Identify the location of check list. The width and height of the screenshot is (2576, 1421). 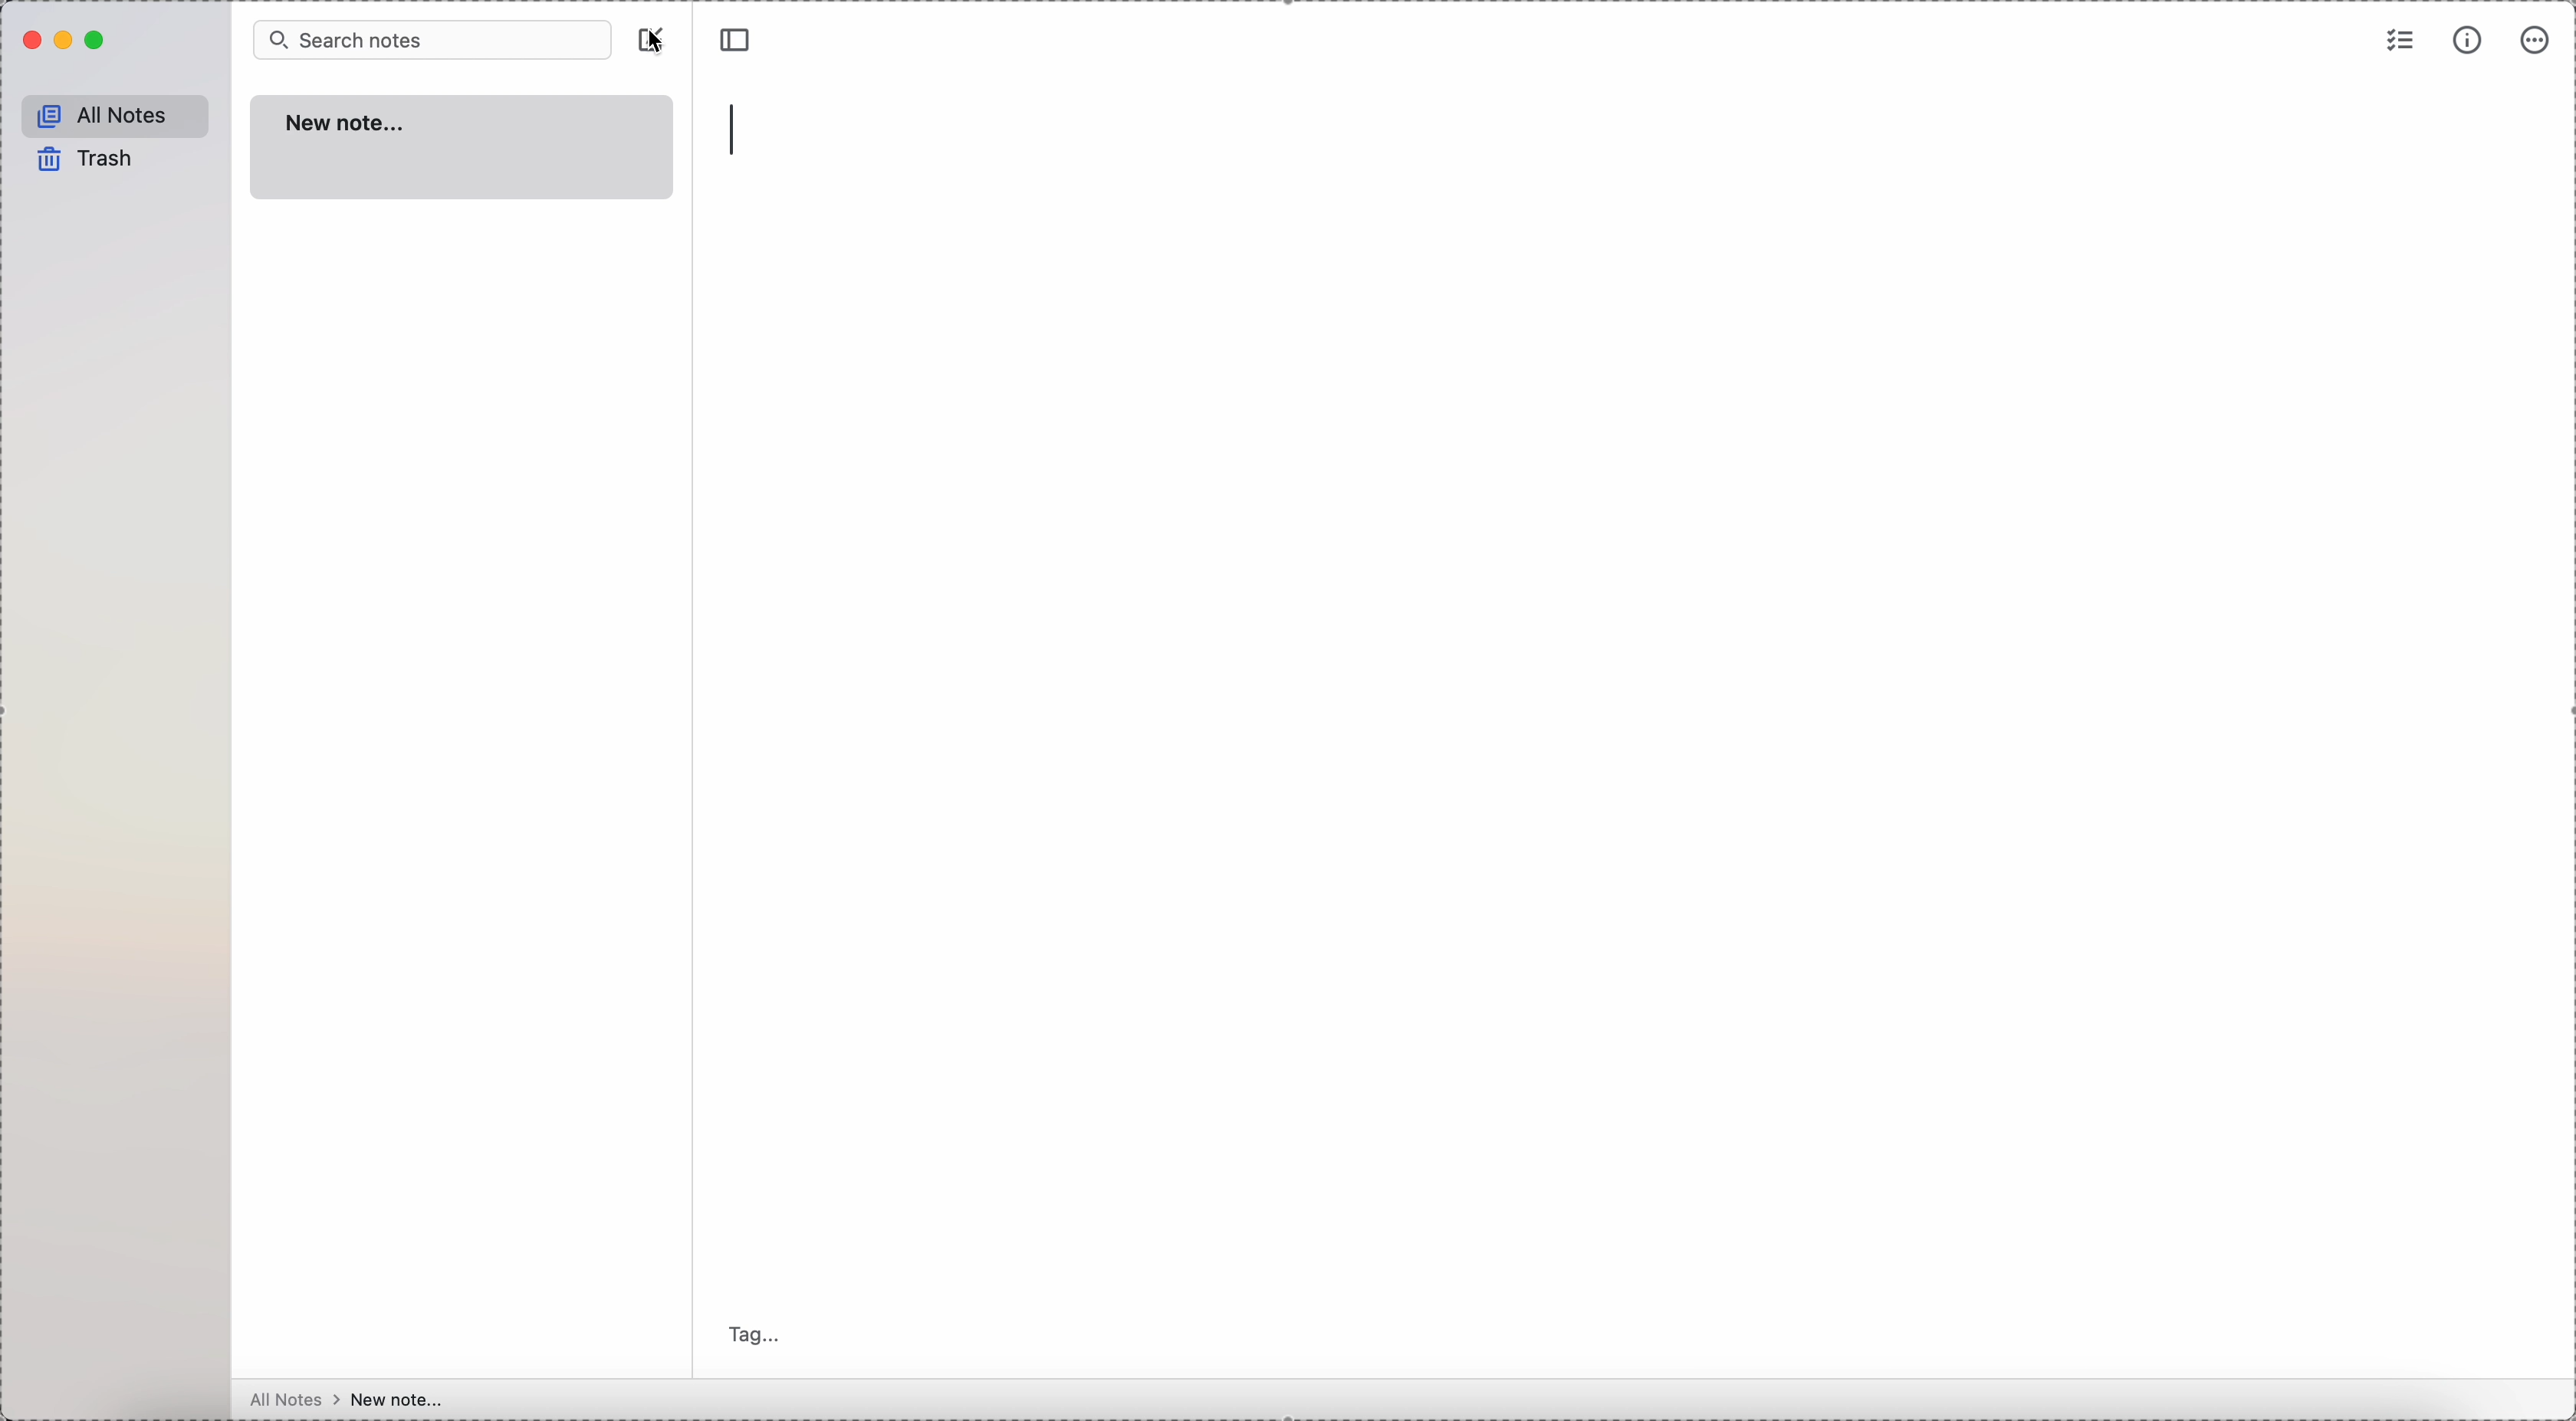
(2401, 39).